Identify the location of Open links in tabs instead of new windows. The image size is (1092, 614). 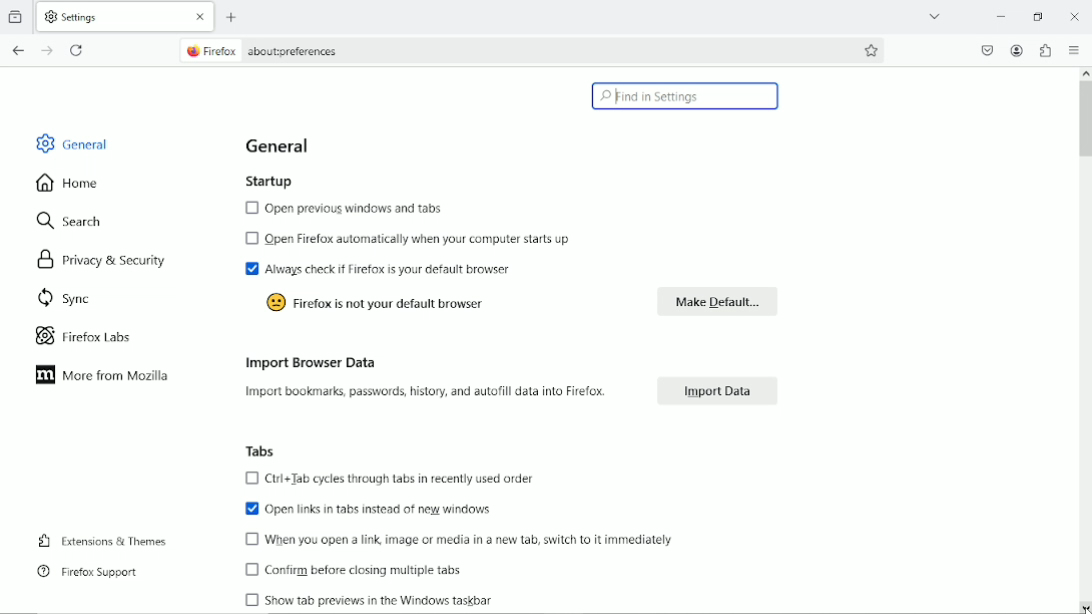
(368, 509).